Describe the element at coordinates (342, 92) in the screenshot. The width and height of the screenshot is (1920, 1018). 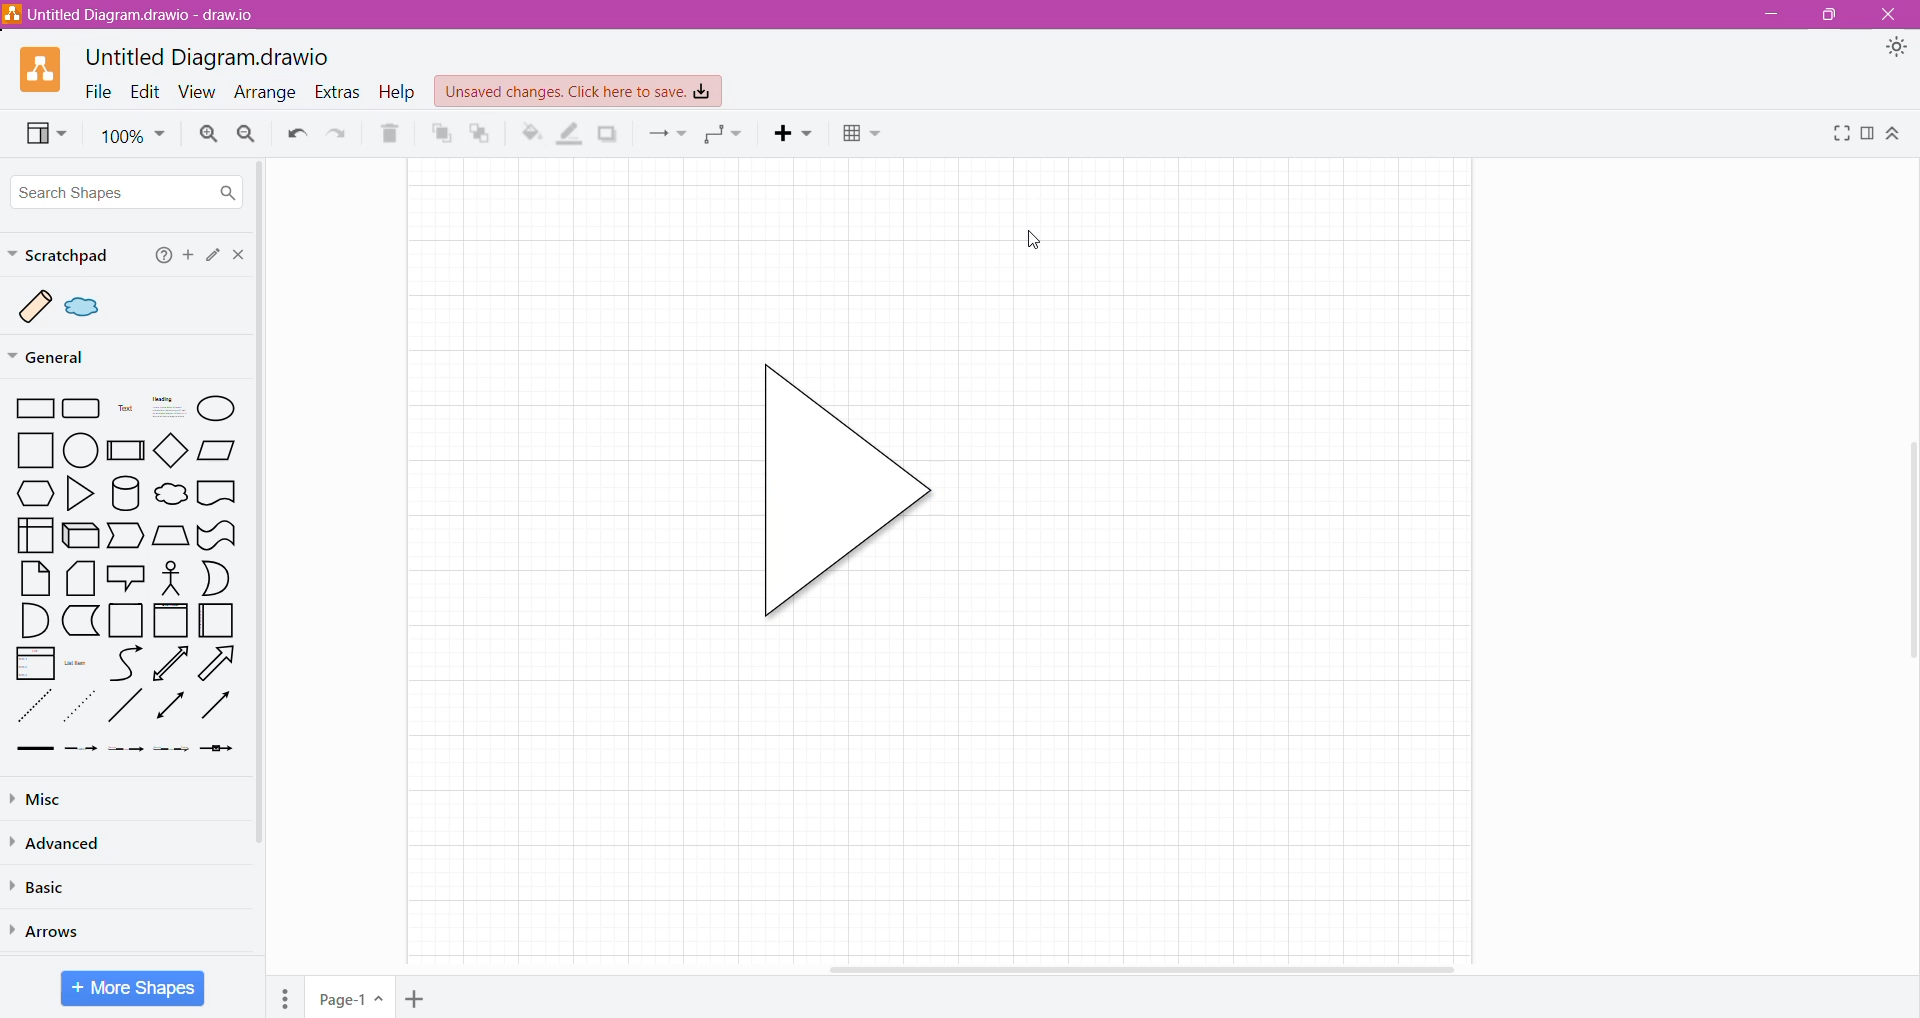
I see `Extras` at that location.